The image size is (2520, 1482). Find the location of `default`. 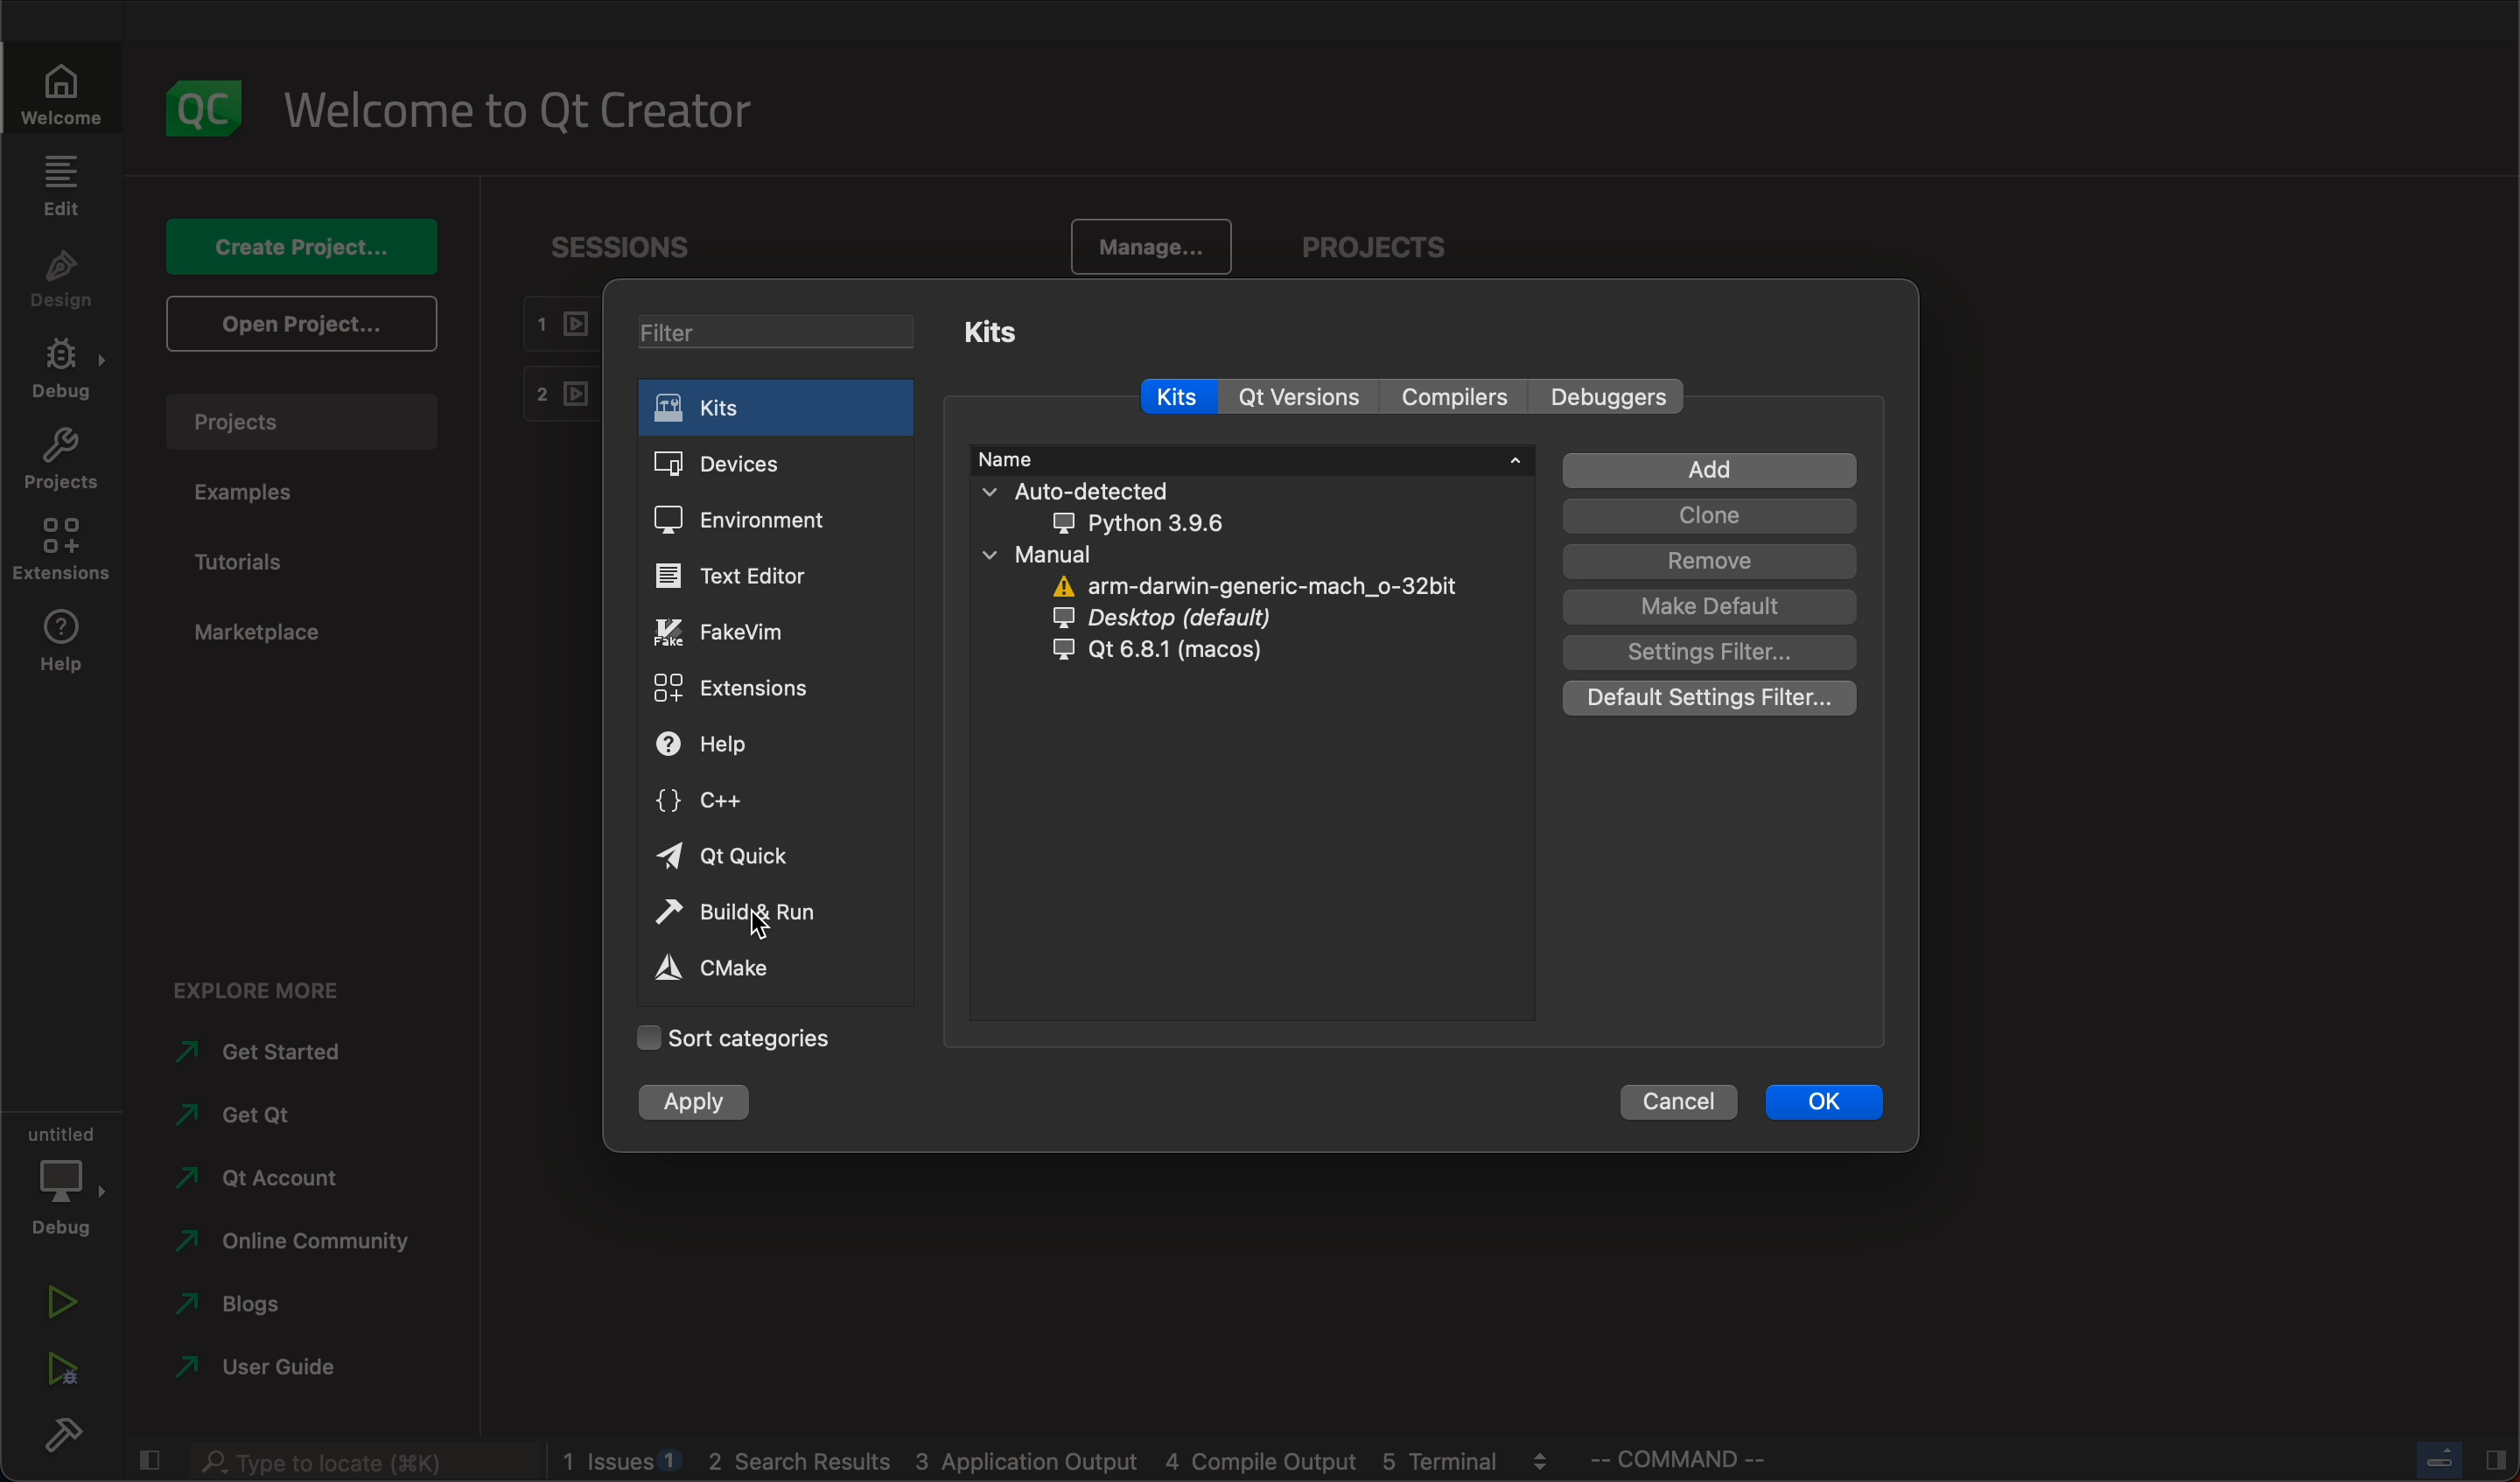

default is located at coordinates (1709, 608).